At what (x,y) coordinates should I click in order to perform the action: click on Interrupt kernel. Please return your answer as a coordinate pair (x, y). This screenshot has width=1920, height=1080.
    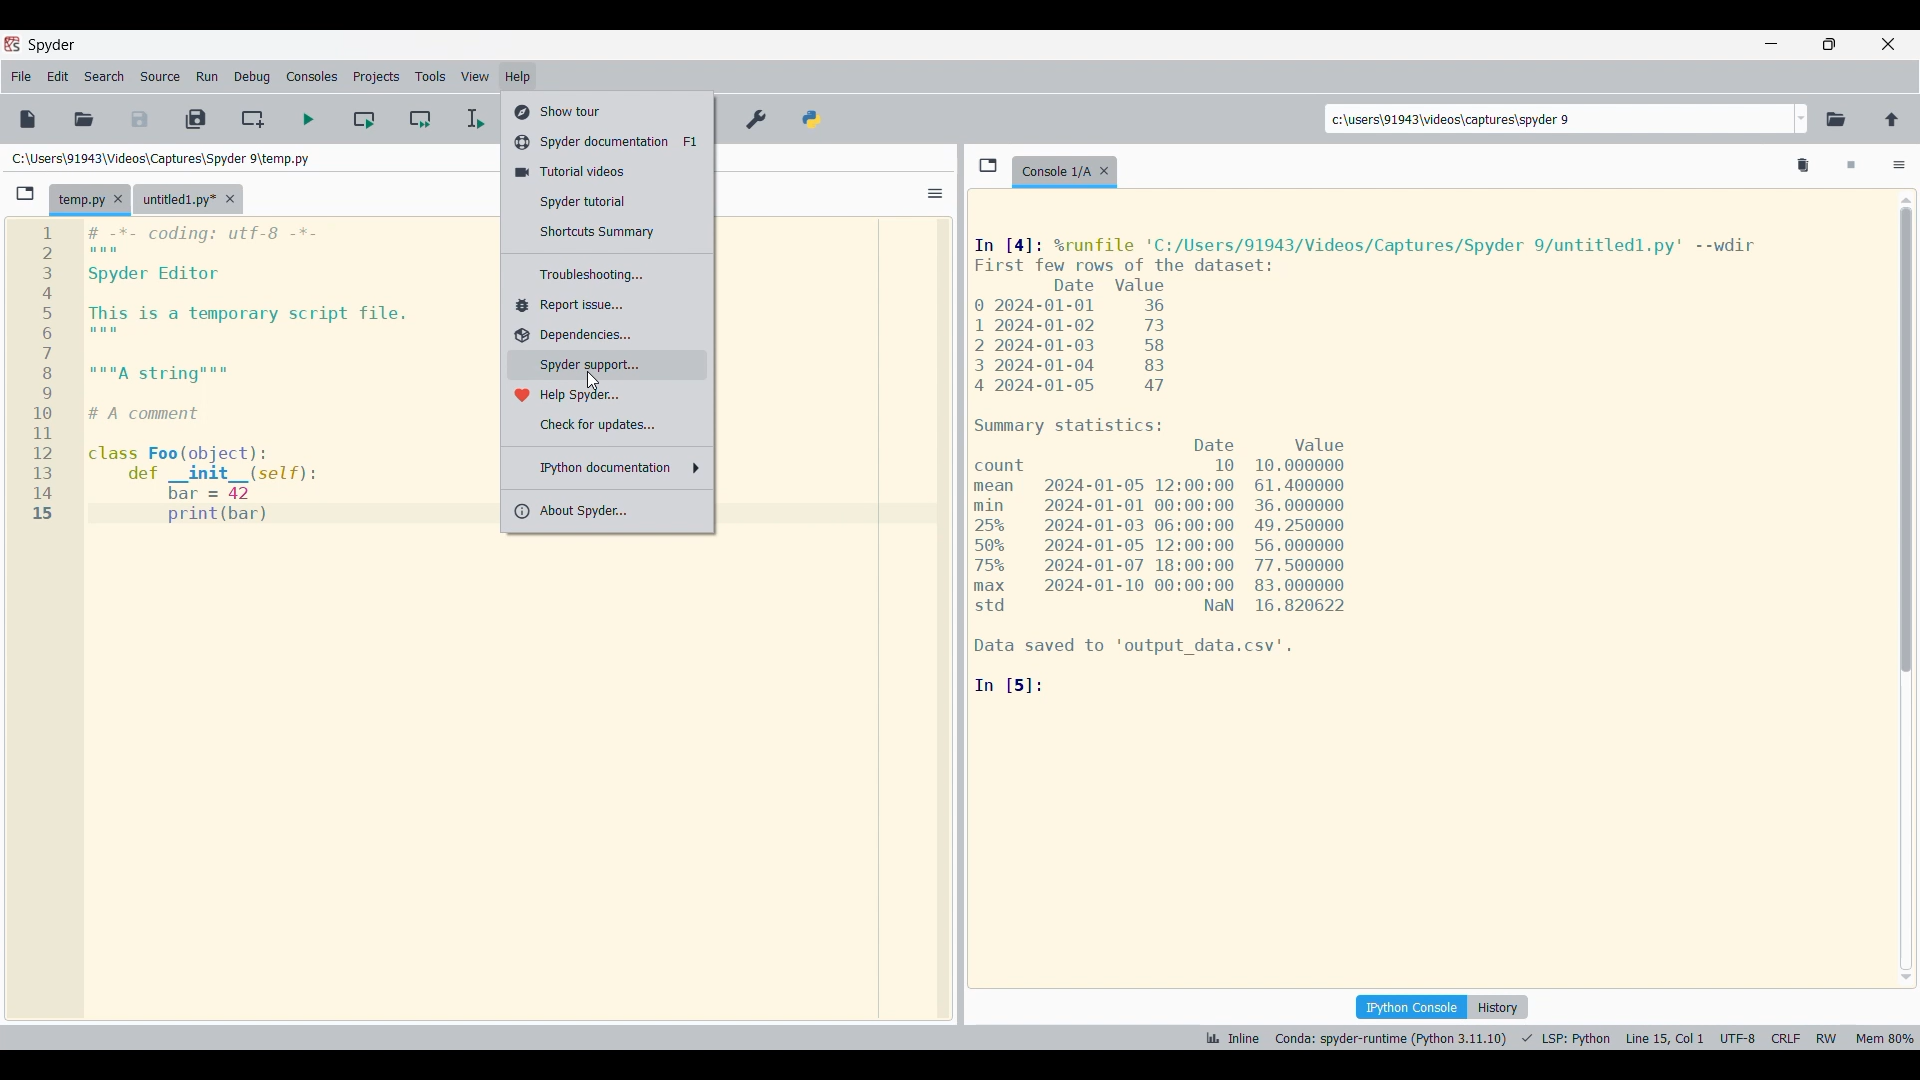
    Looking at the image, I should click on (1851, 166).